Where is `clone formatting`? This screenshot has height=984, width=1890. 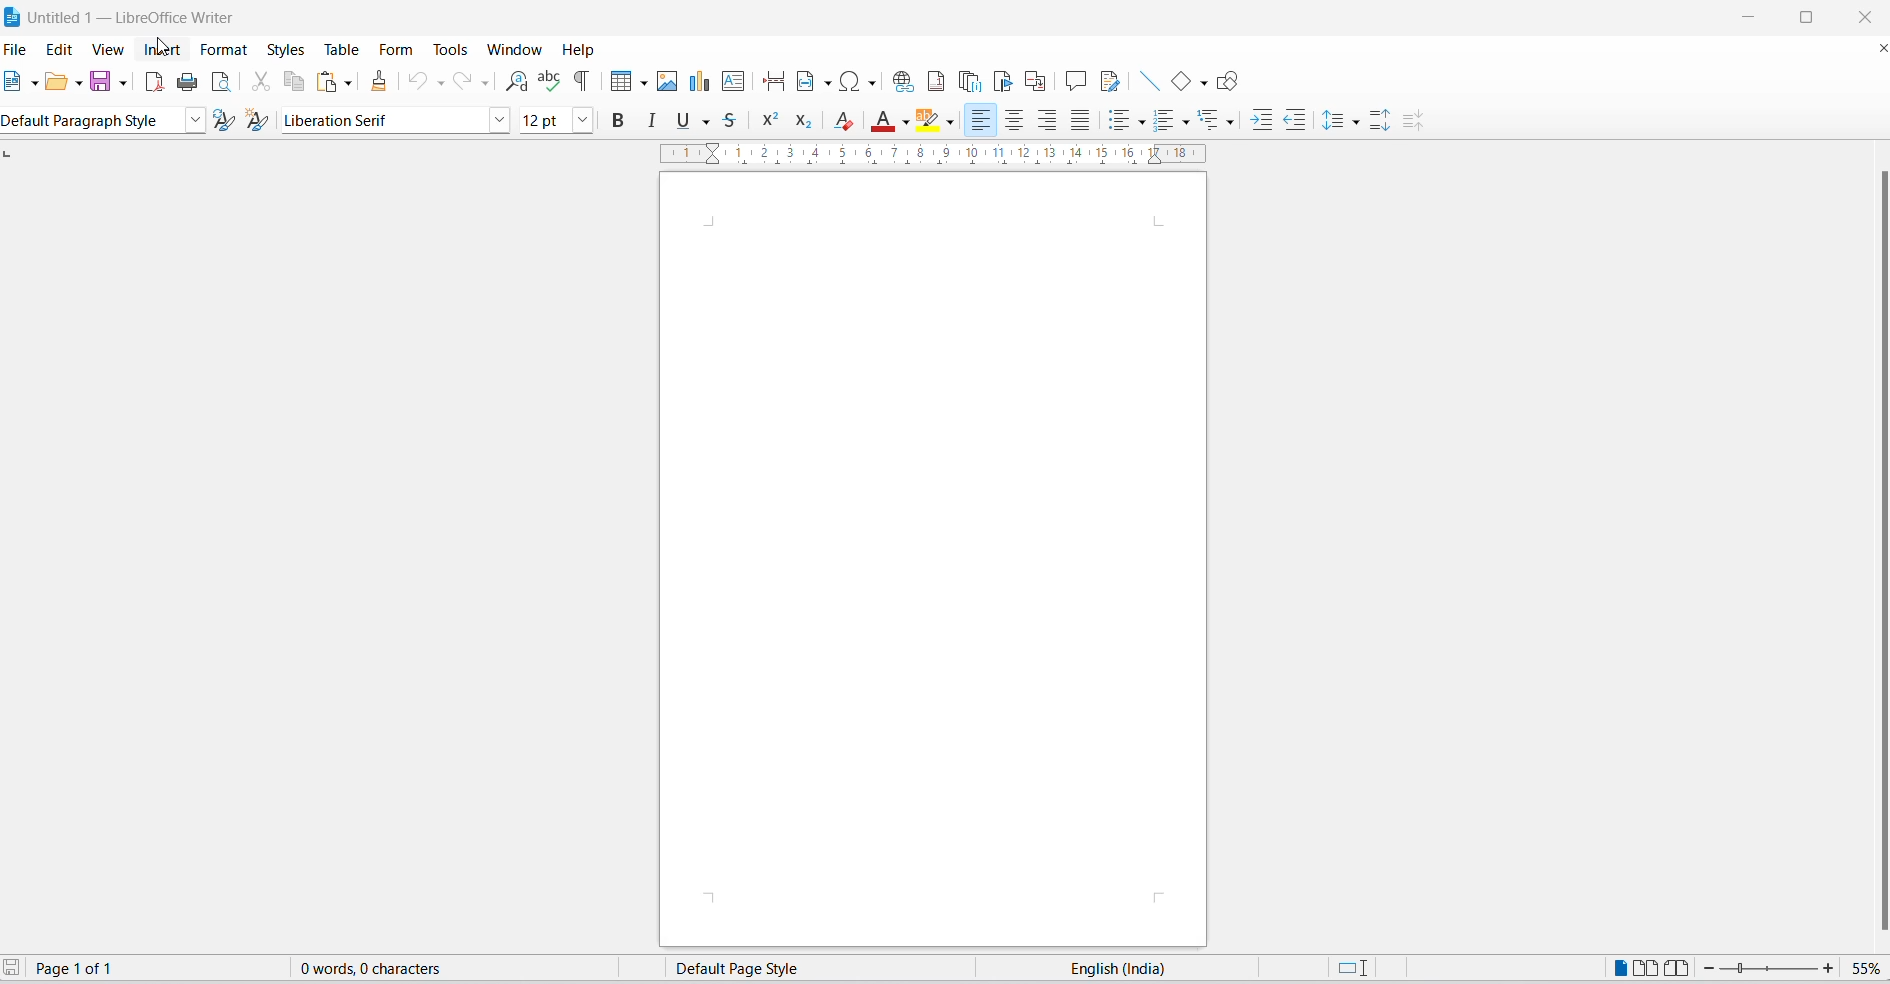
clone formatting is located at coordinates (381, 85).